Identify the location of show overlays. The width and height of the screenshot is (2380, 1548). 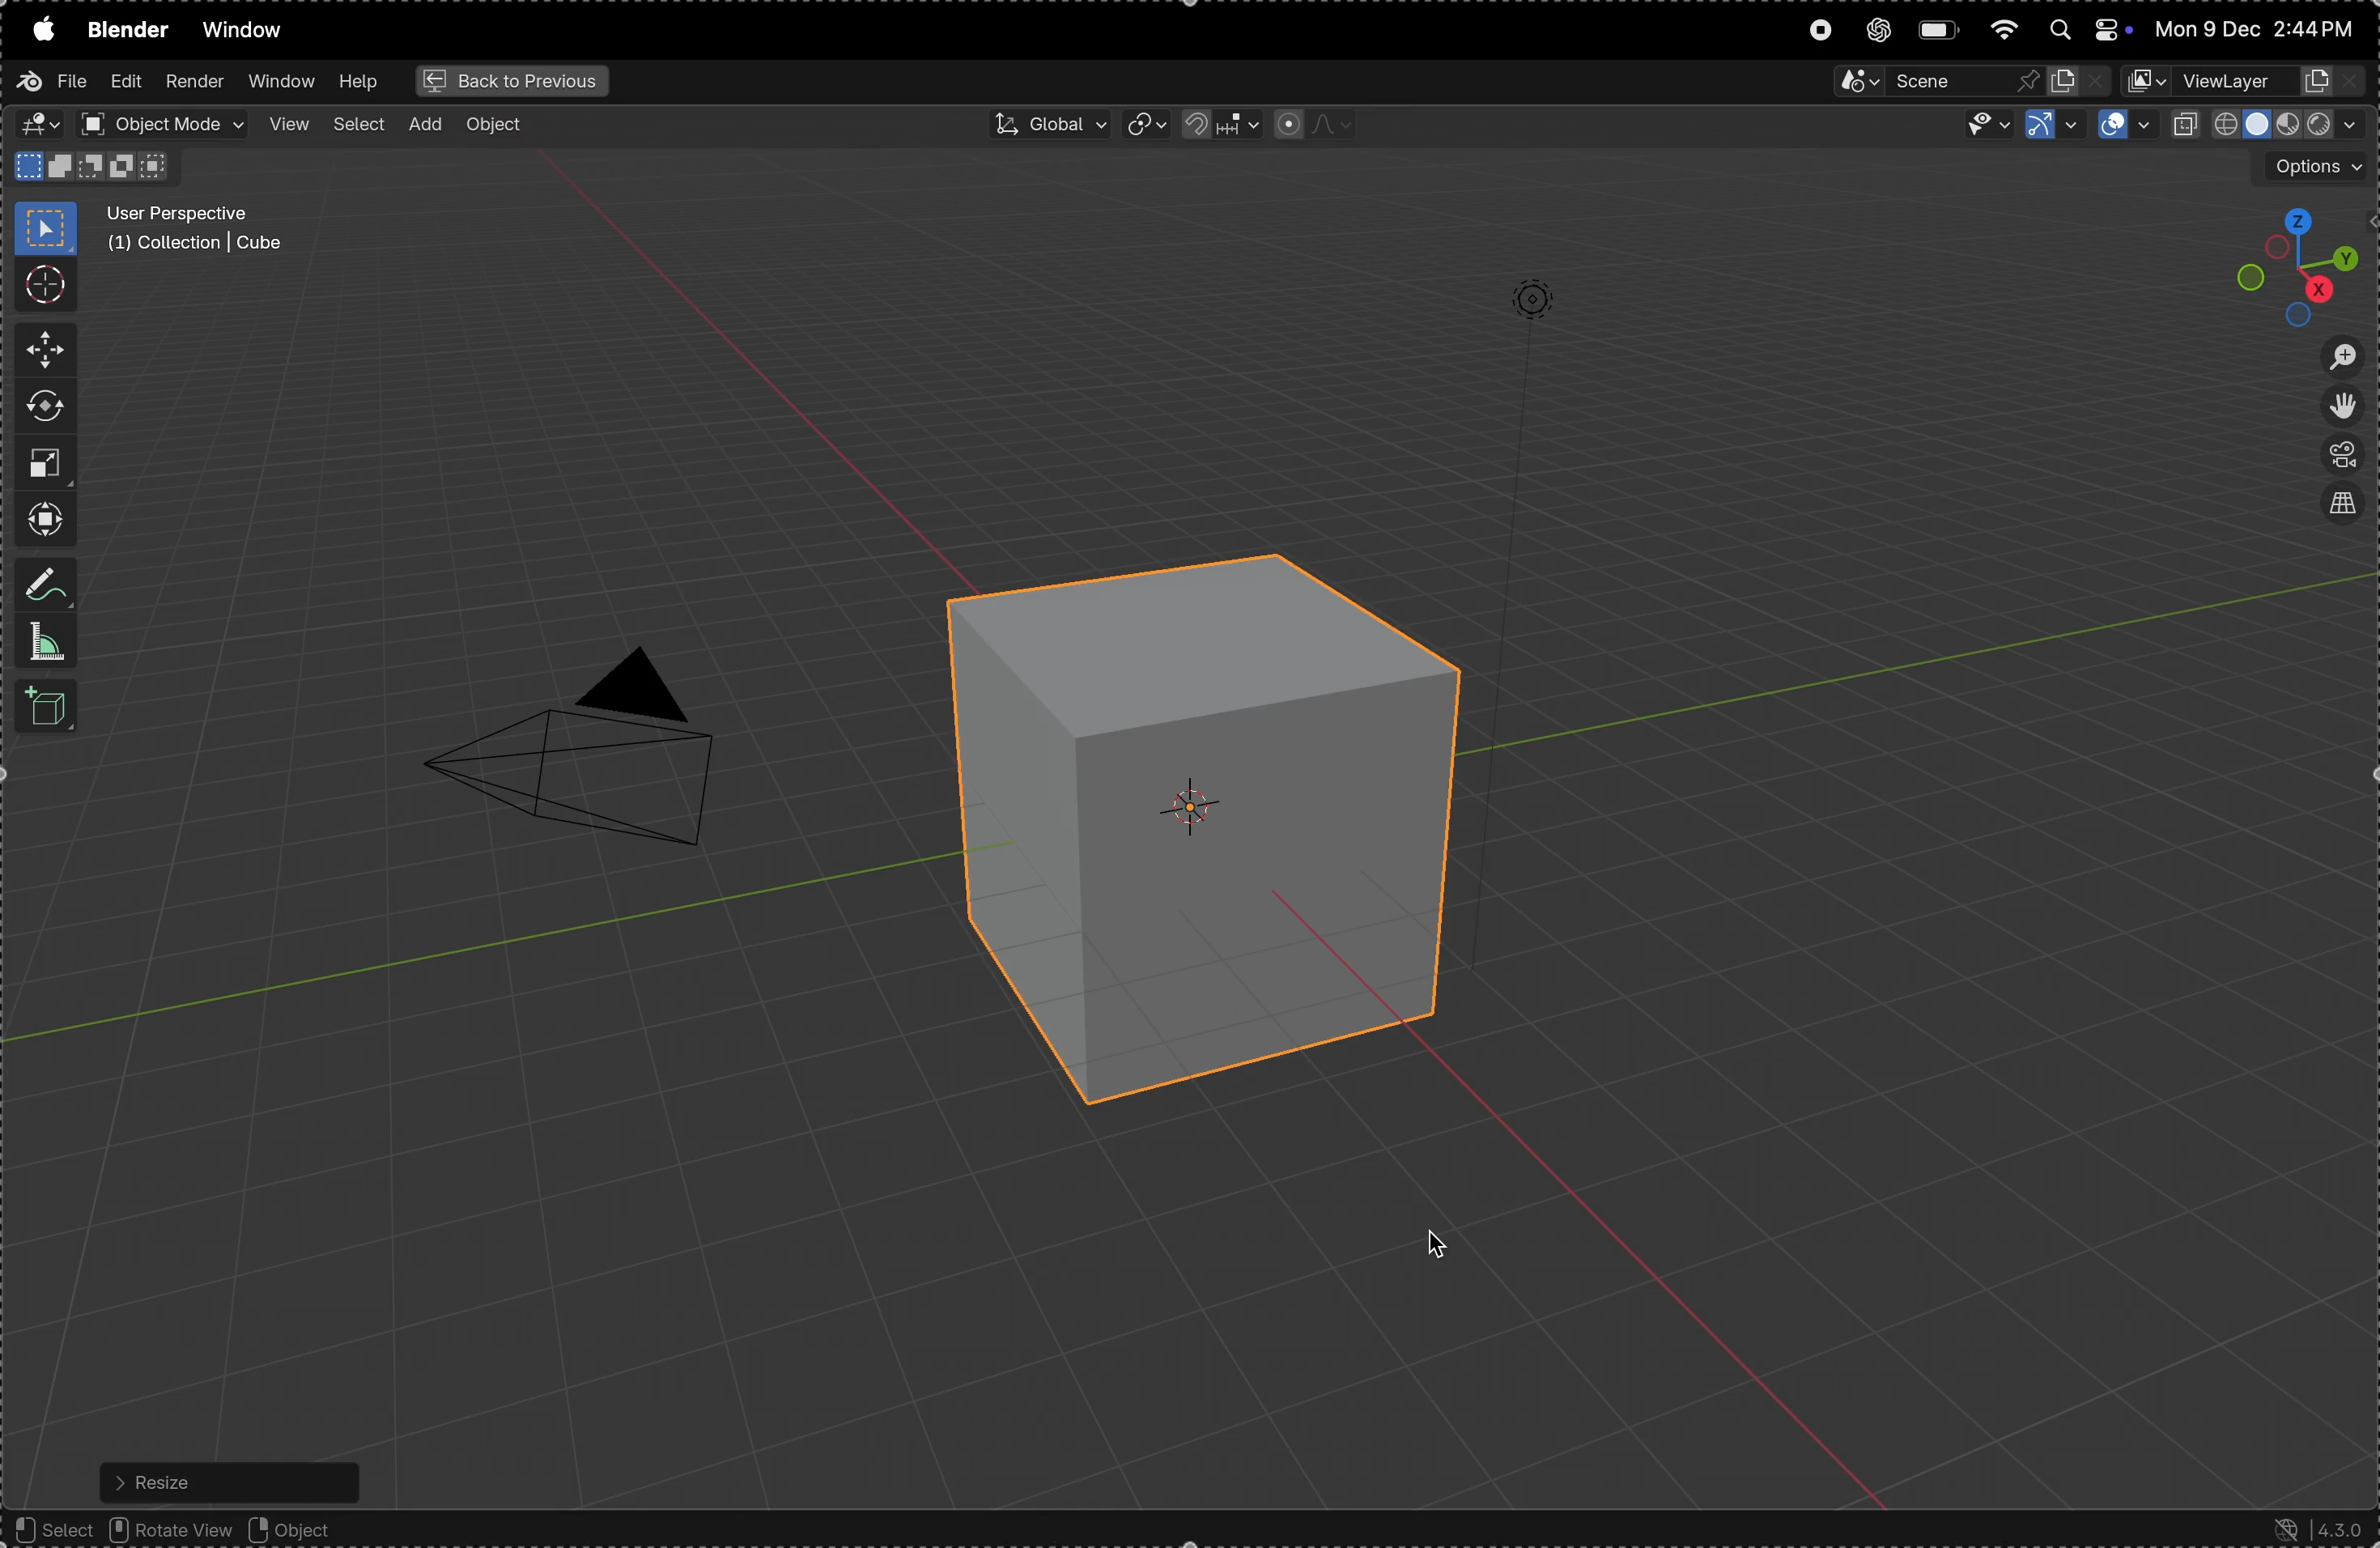
(2125, 127).